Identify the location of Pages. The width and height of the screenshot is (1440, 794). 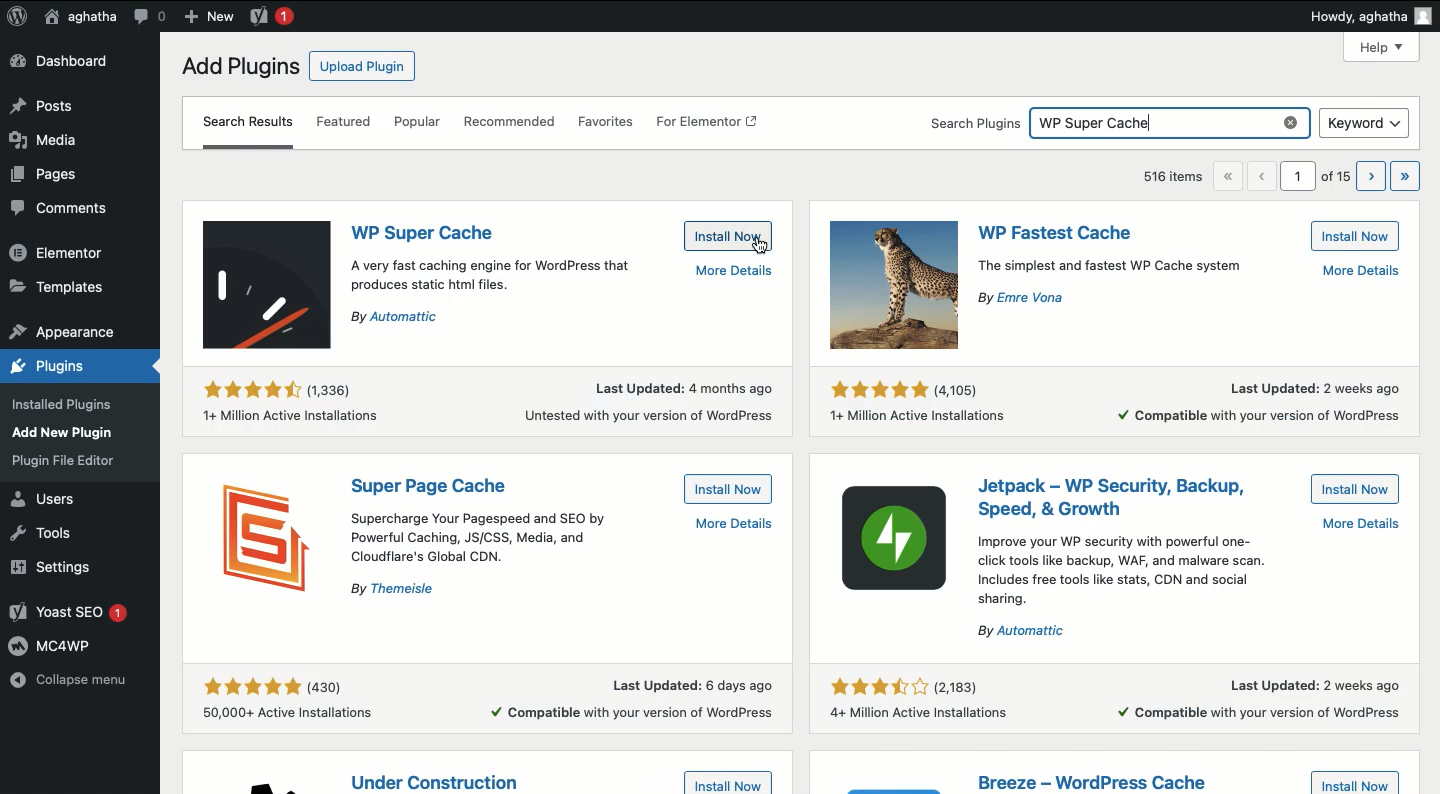
(51, 177).